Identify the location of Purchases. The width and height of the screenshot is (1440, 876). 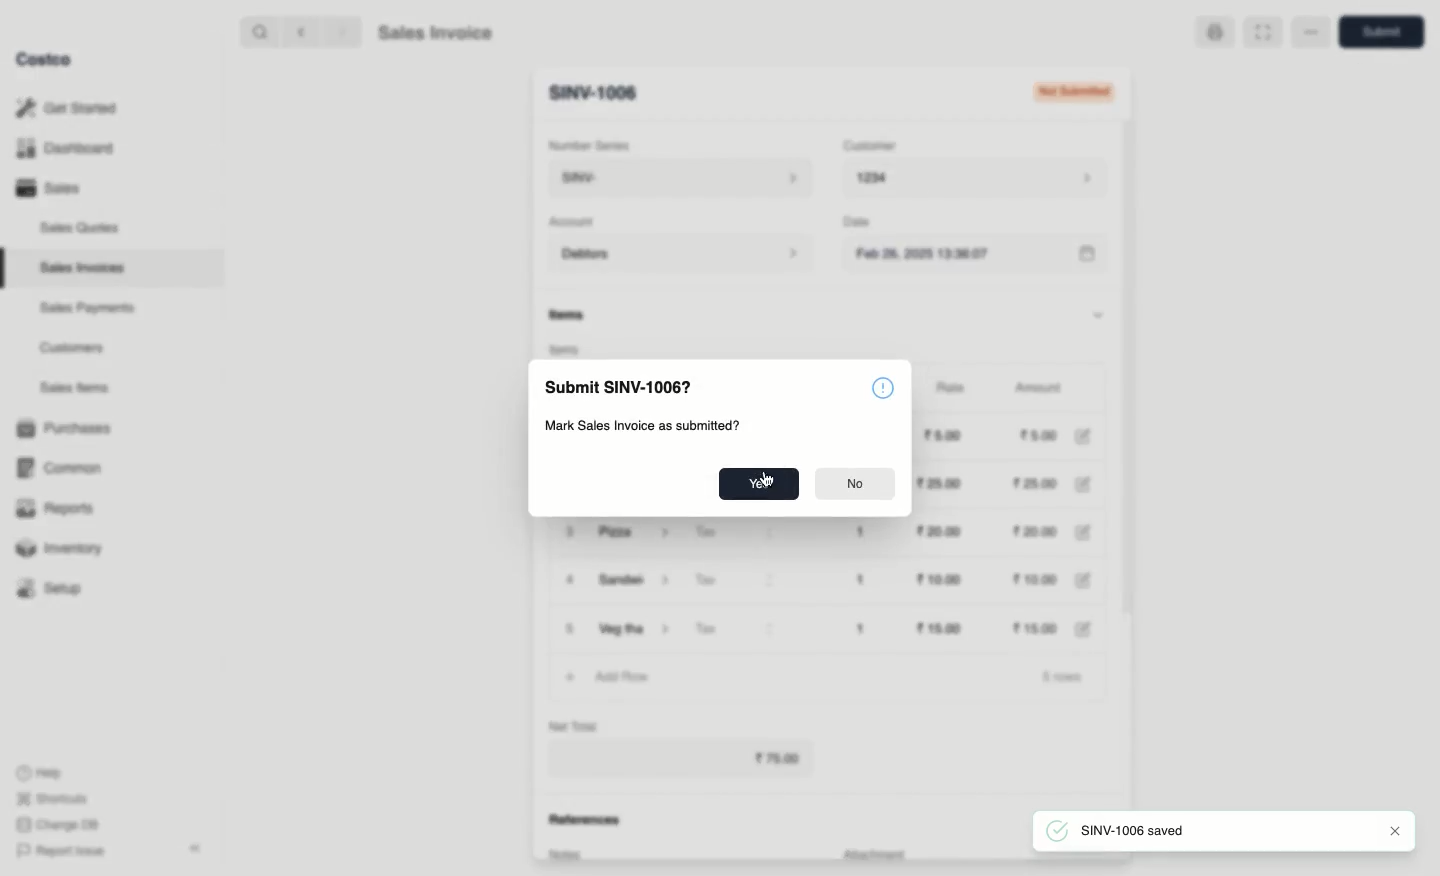
(69, 428).